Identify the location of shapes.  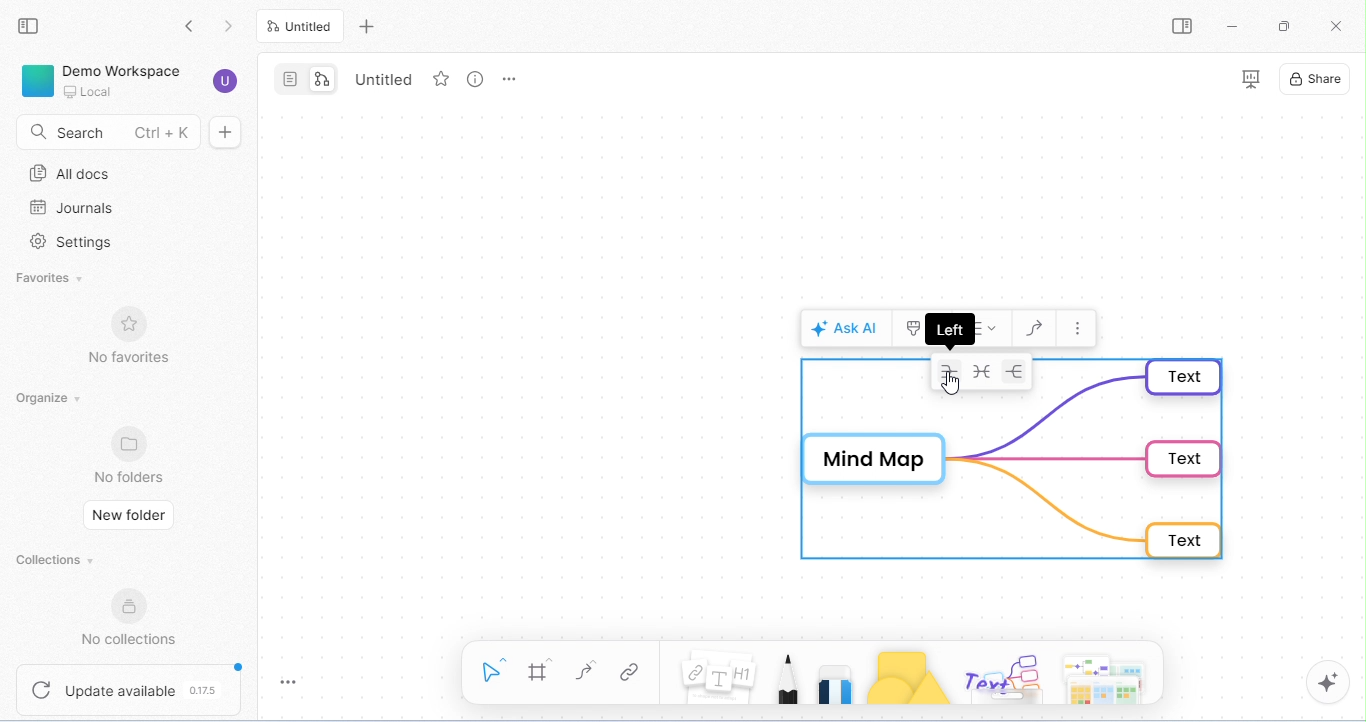
(907, 678).